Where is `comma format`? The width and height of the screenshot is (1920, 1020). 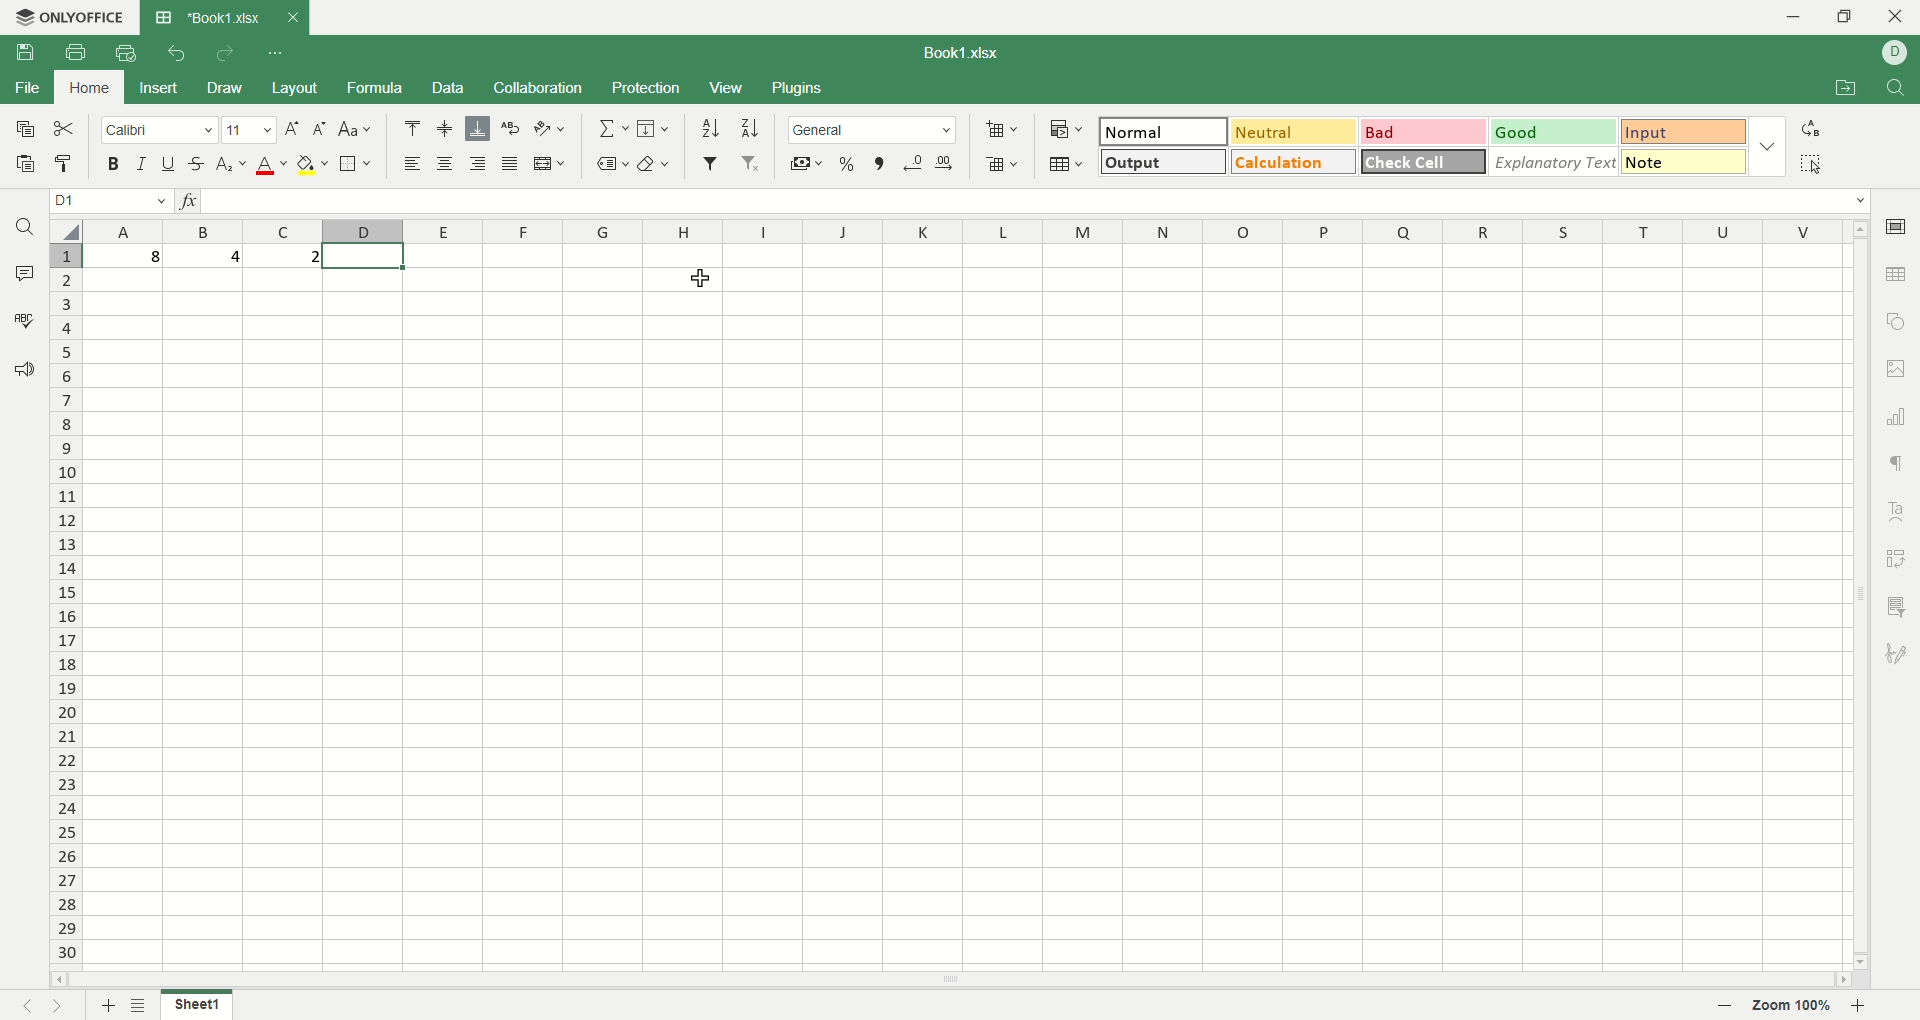
comma format is located at coordinates (880, 164).